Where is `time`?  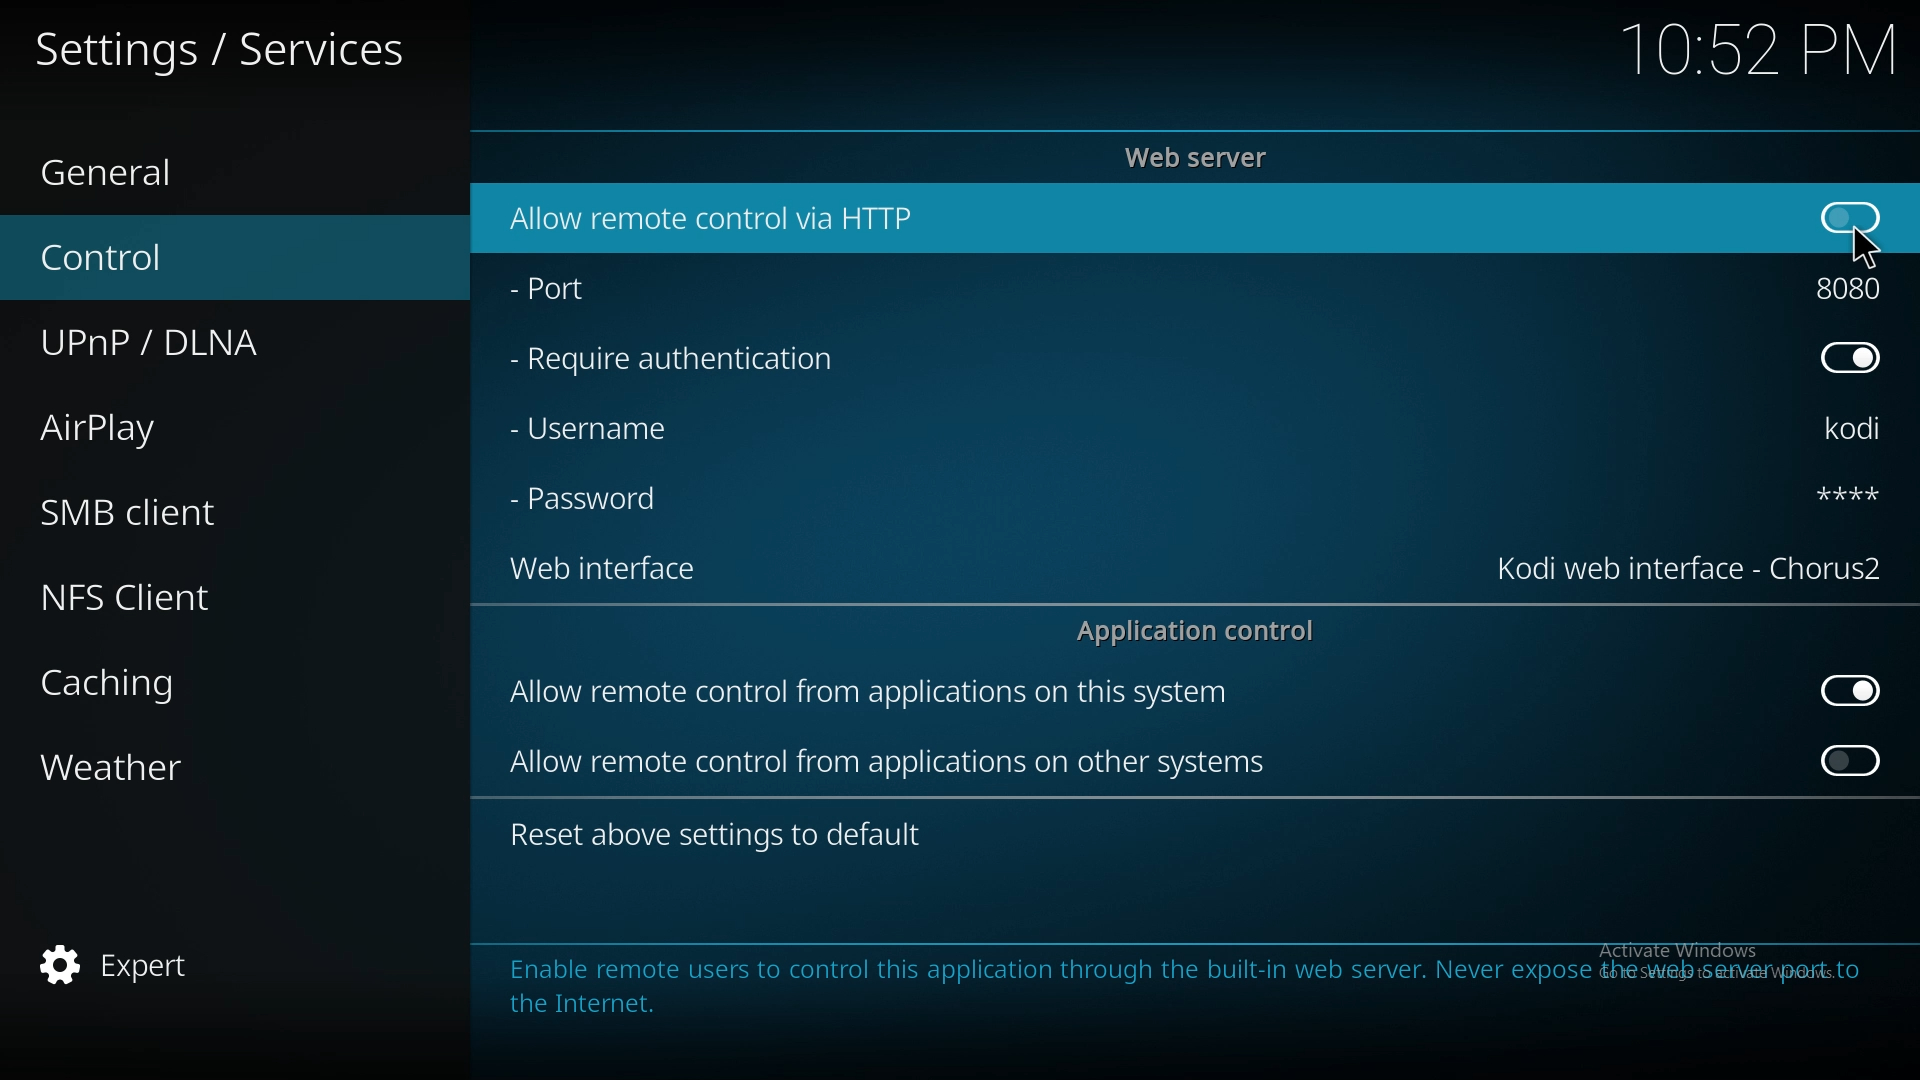
time is located at coordinates (1758, 48).